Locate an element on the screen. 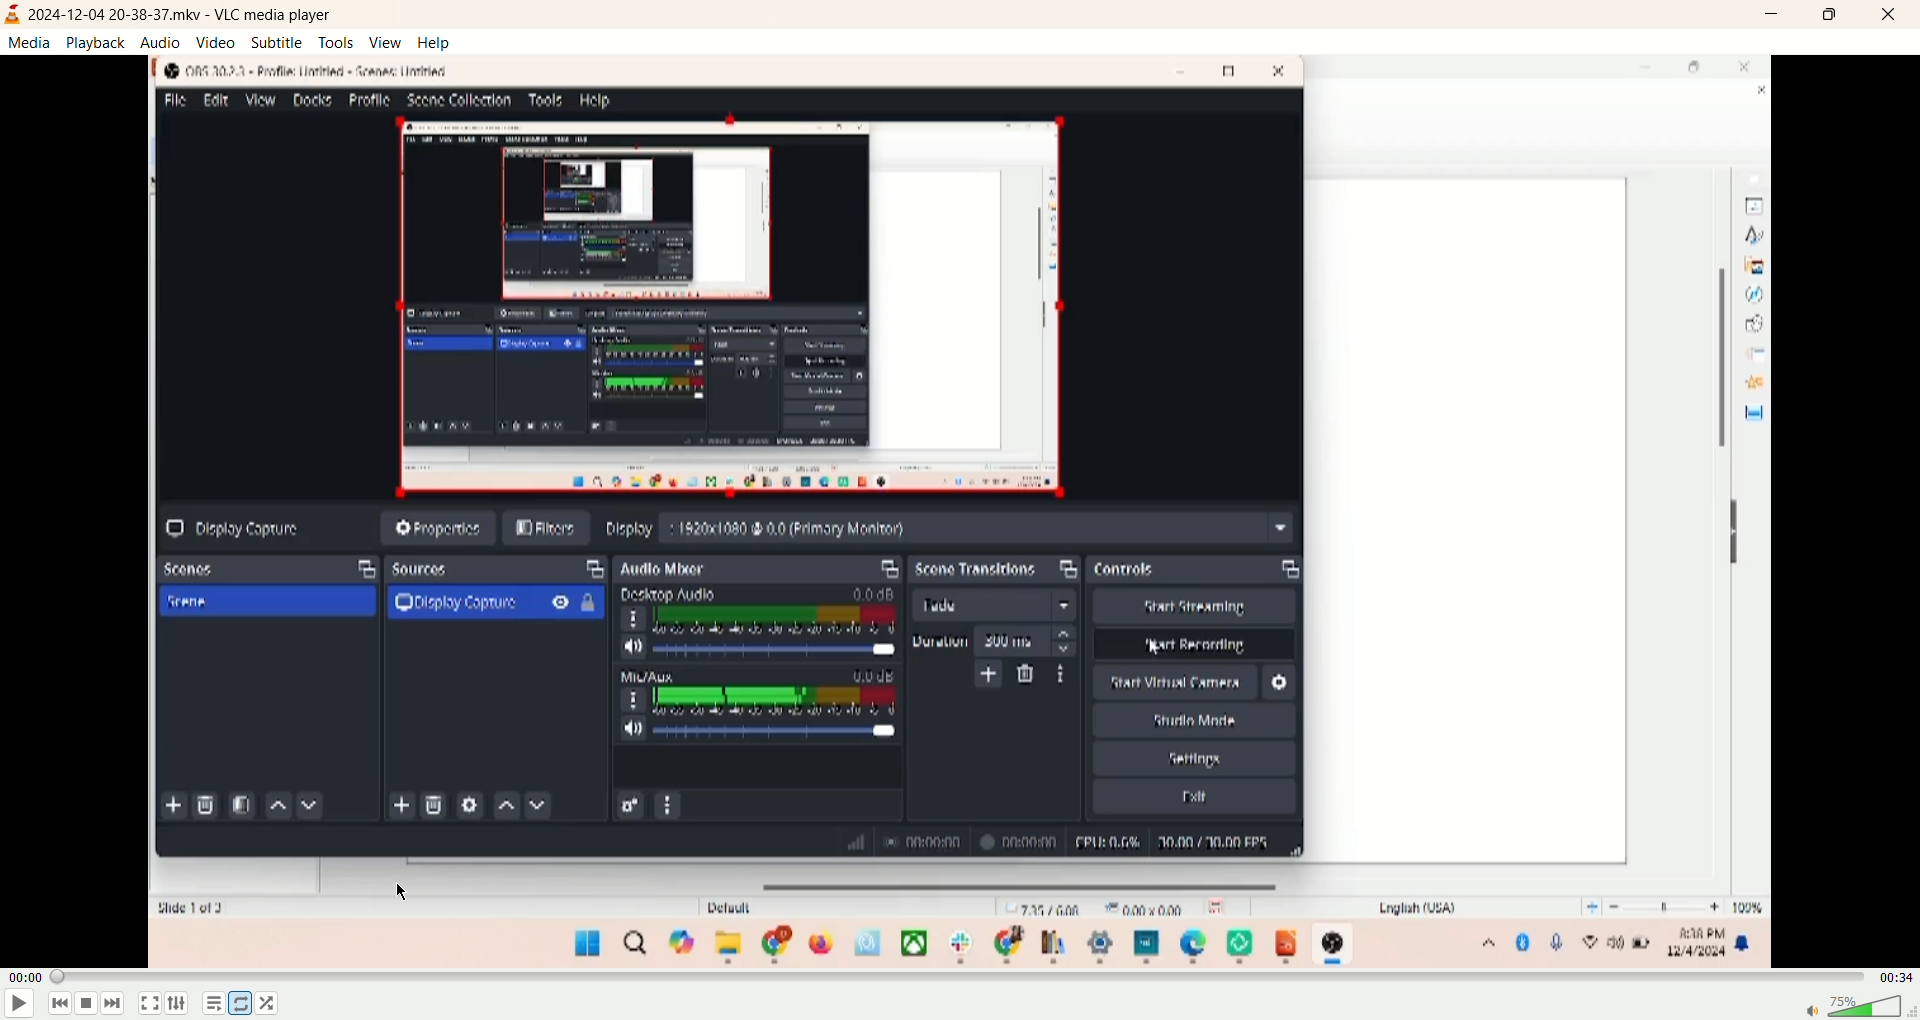 The image size is (1920, 1020). next track is located at coordinates (111, 1004).